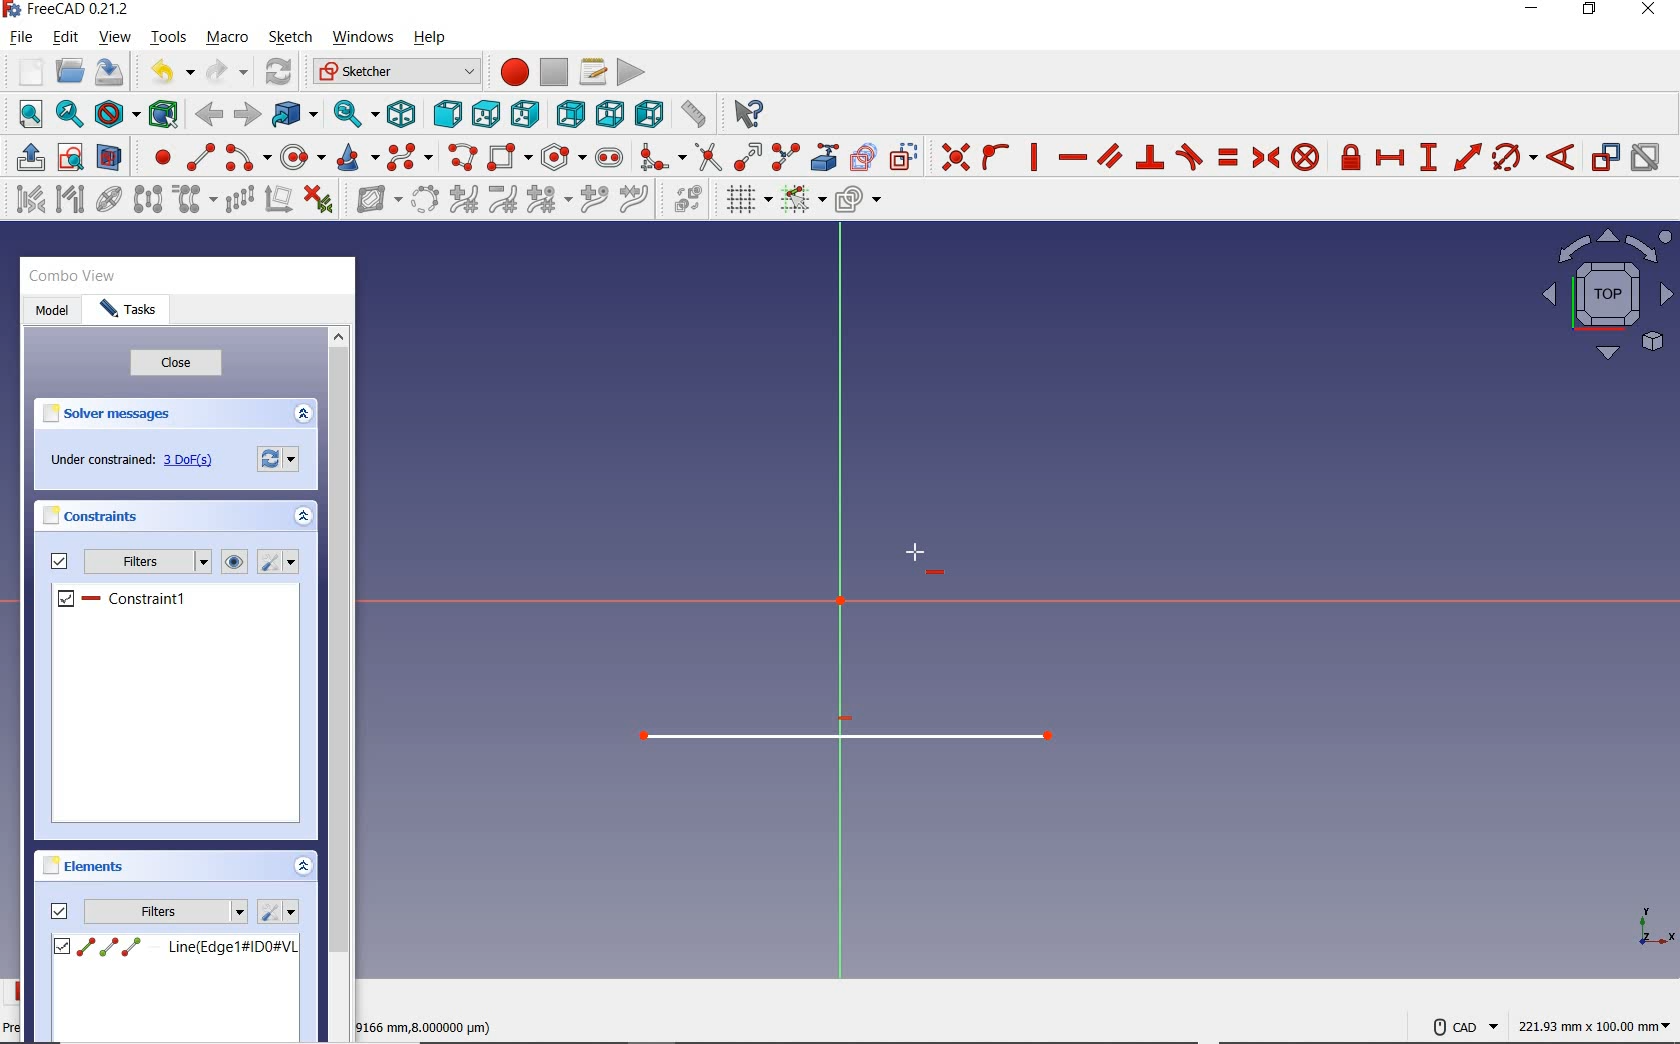 The image size is (1680, 1044). What do you see at coordinates (1463, 1026) in the screenshot?
I see `CAD Navigation Style` at bounding box center [1463, 1026].